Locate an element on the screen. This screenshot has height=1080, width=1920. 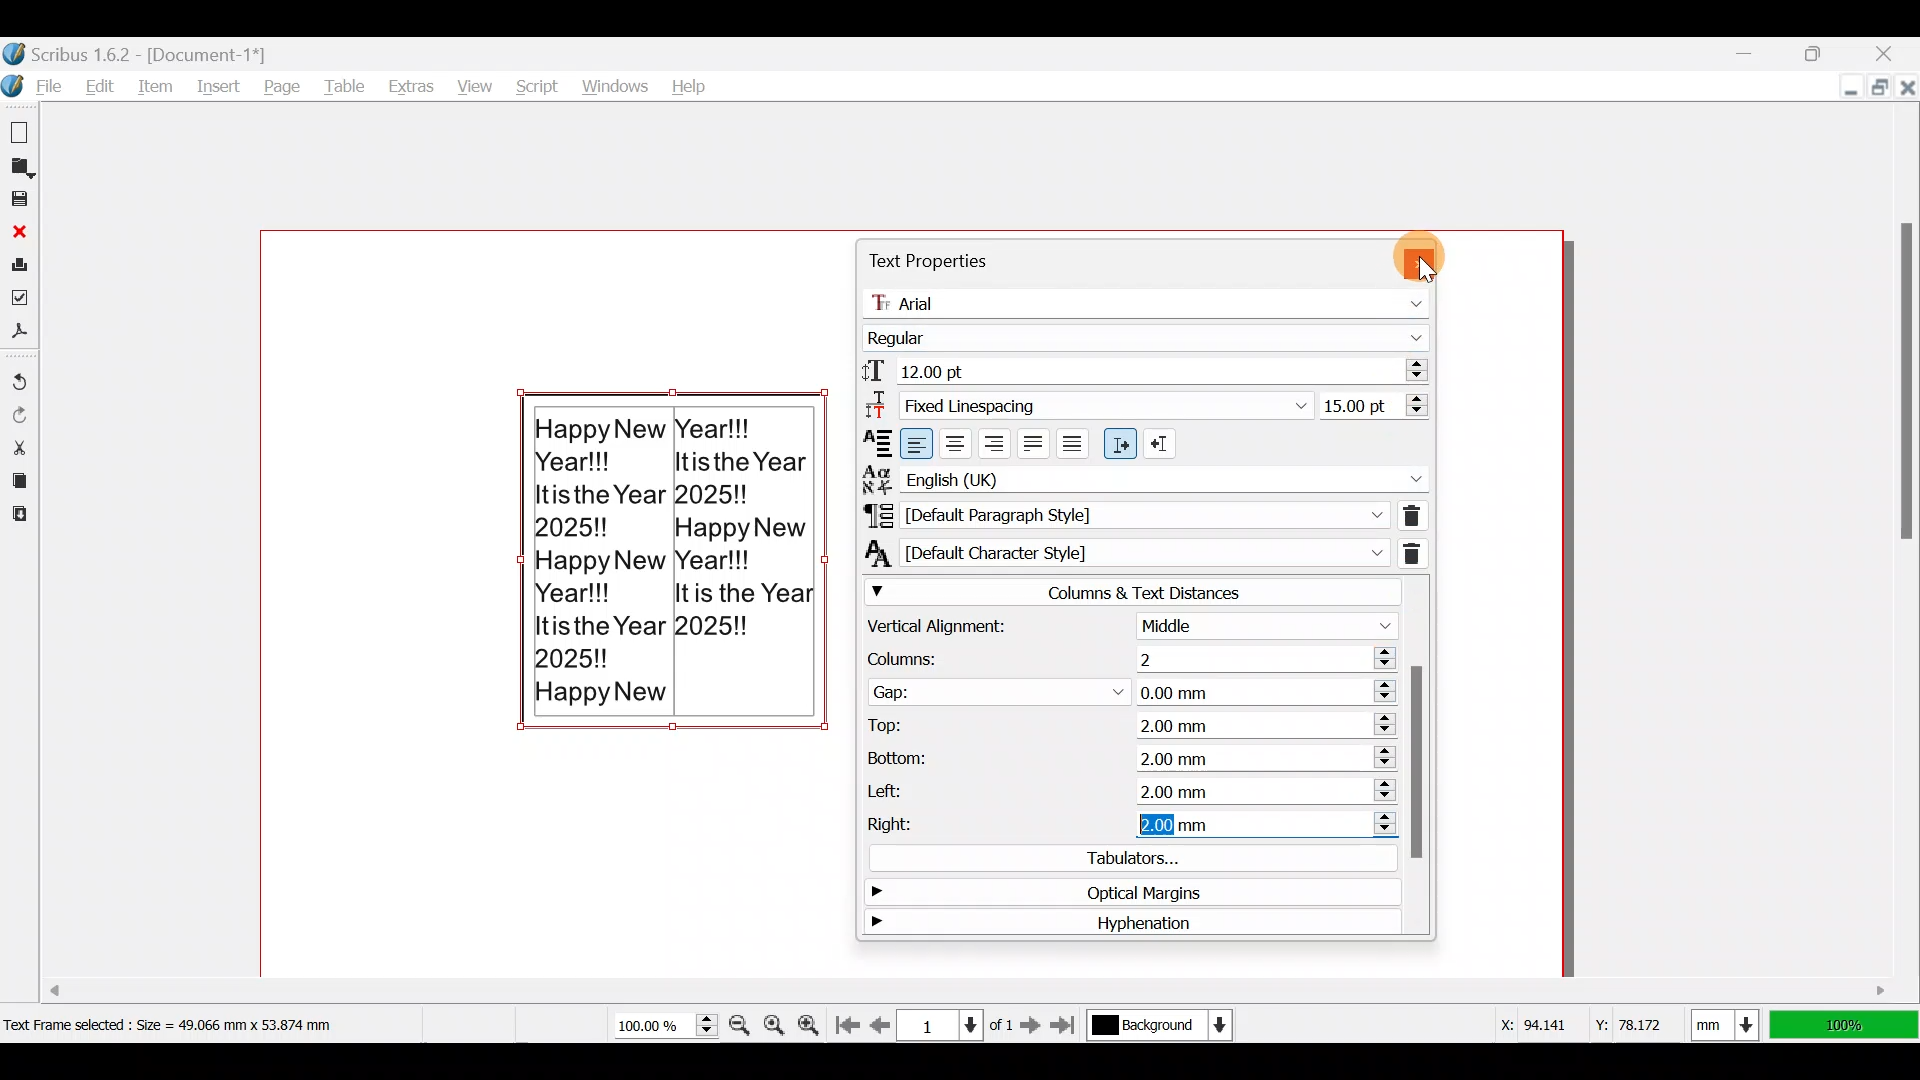
Columns & text distances is located at coordinates (1130, 592).